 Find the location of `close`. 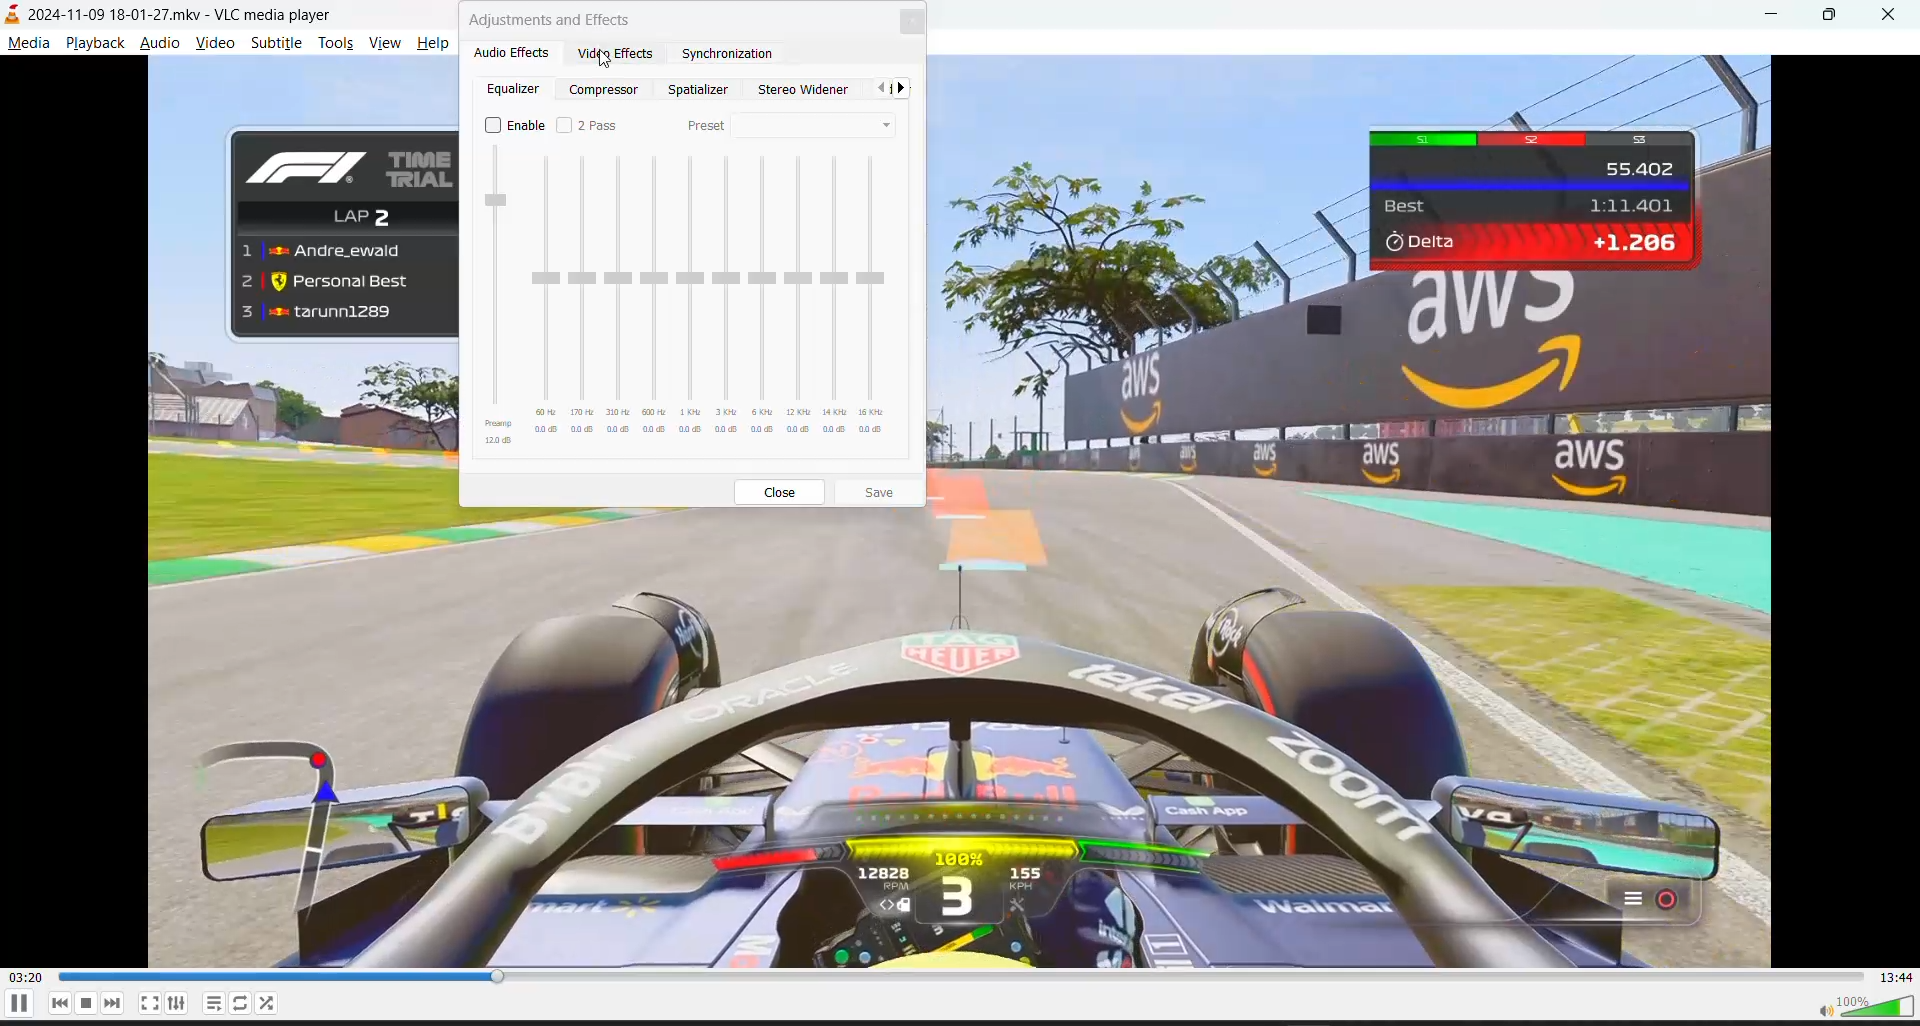

close is located at coordinates (1892, 12).